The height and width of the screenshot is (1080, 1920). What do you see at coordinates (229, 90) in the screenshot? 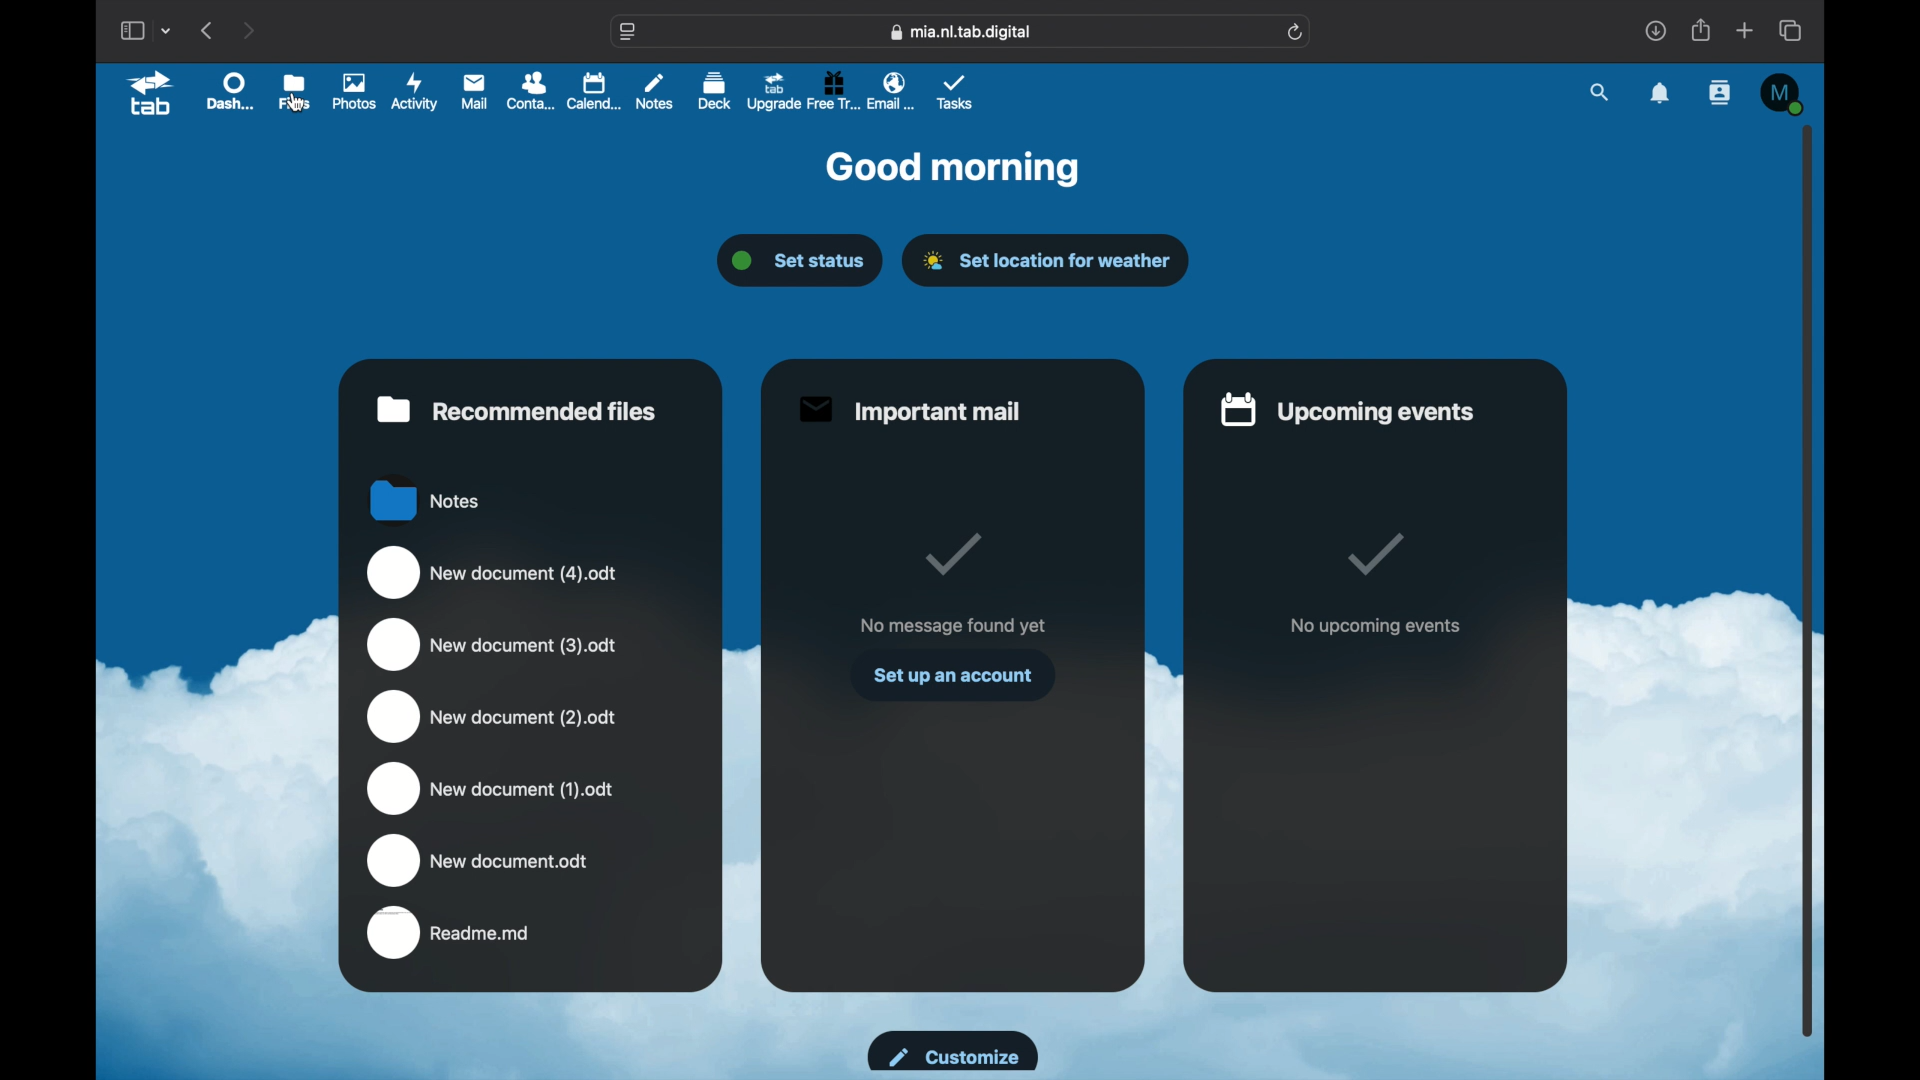
I see `dashboard` at bounding box center [229, 90].